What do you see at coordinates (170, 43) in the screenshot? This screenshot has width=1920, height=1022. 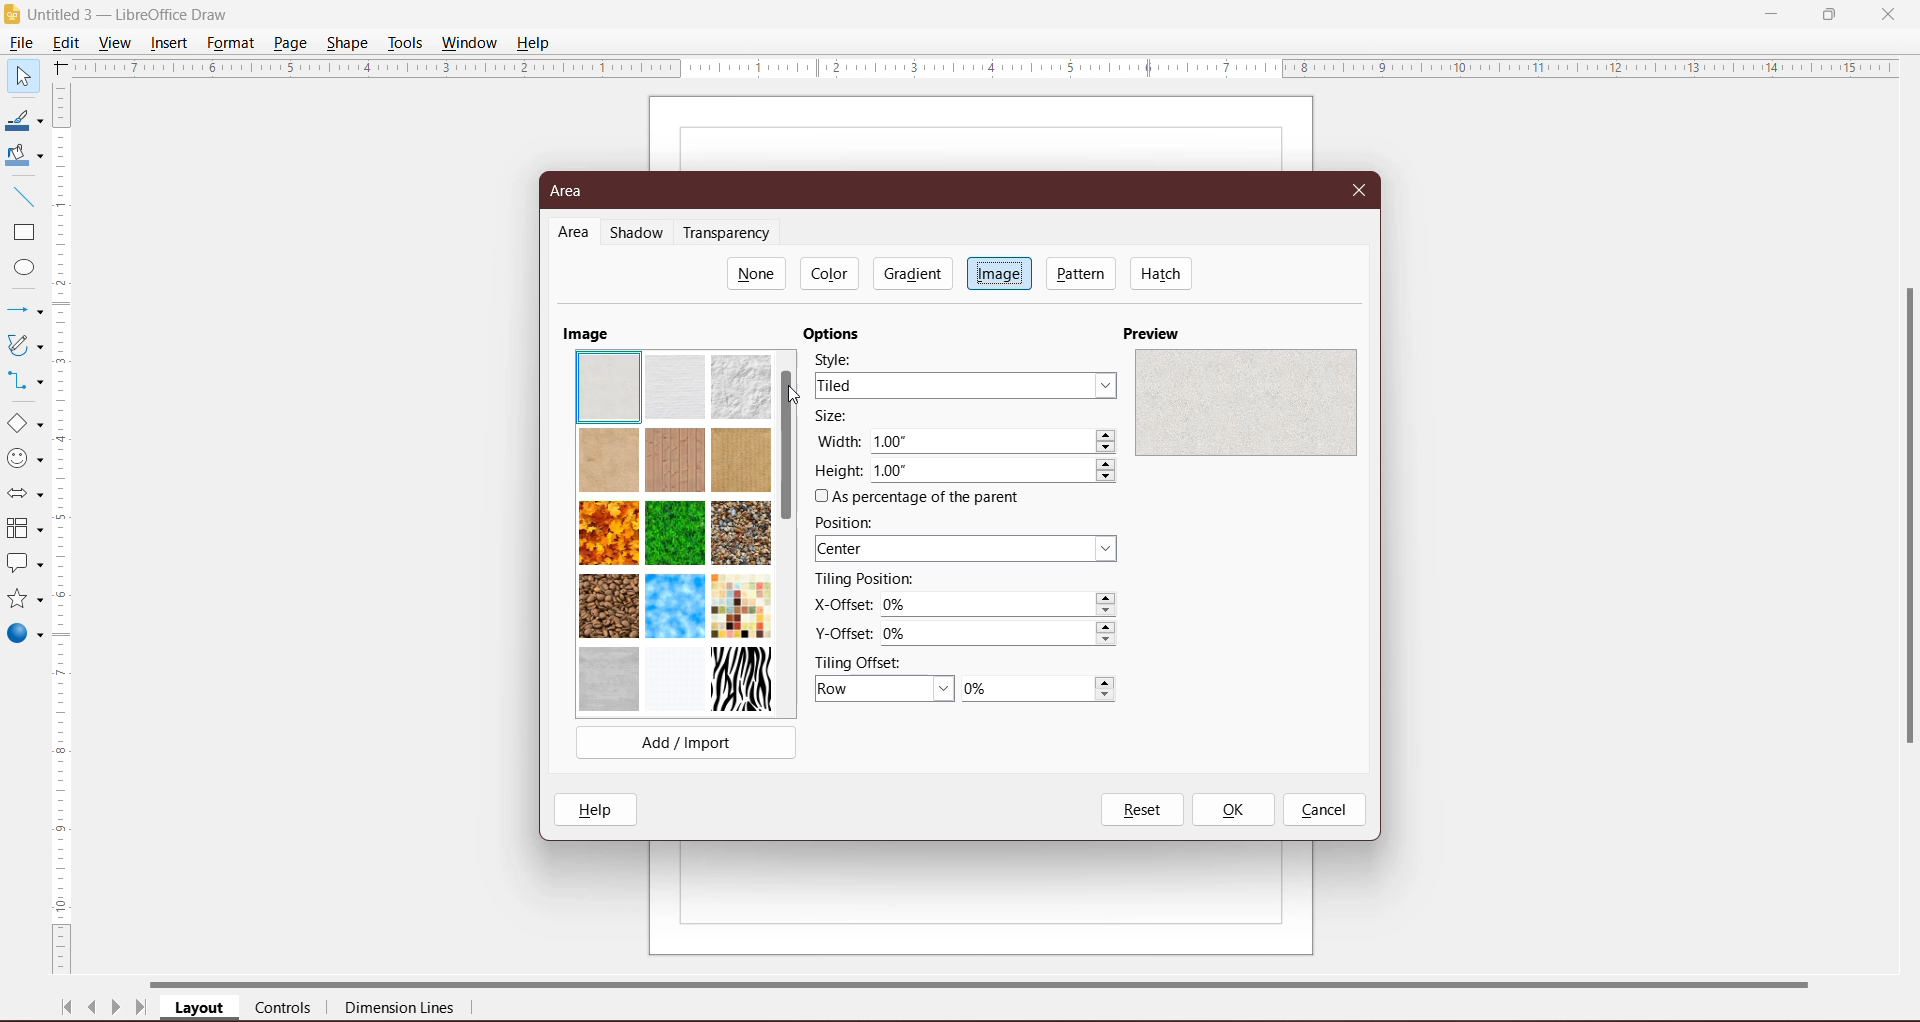 I see `Insert` at bounding box center [170, 43].